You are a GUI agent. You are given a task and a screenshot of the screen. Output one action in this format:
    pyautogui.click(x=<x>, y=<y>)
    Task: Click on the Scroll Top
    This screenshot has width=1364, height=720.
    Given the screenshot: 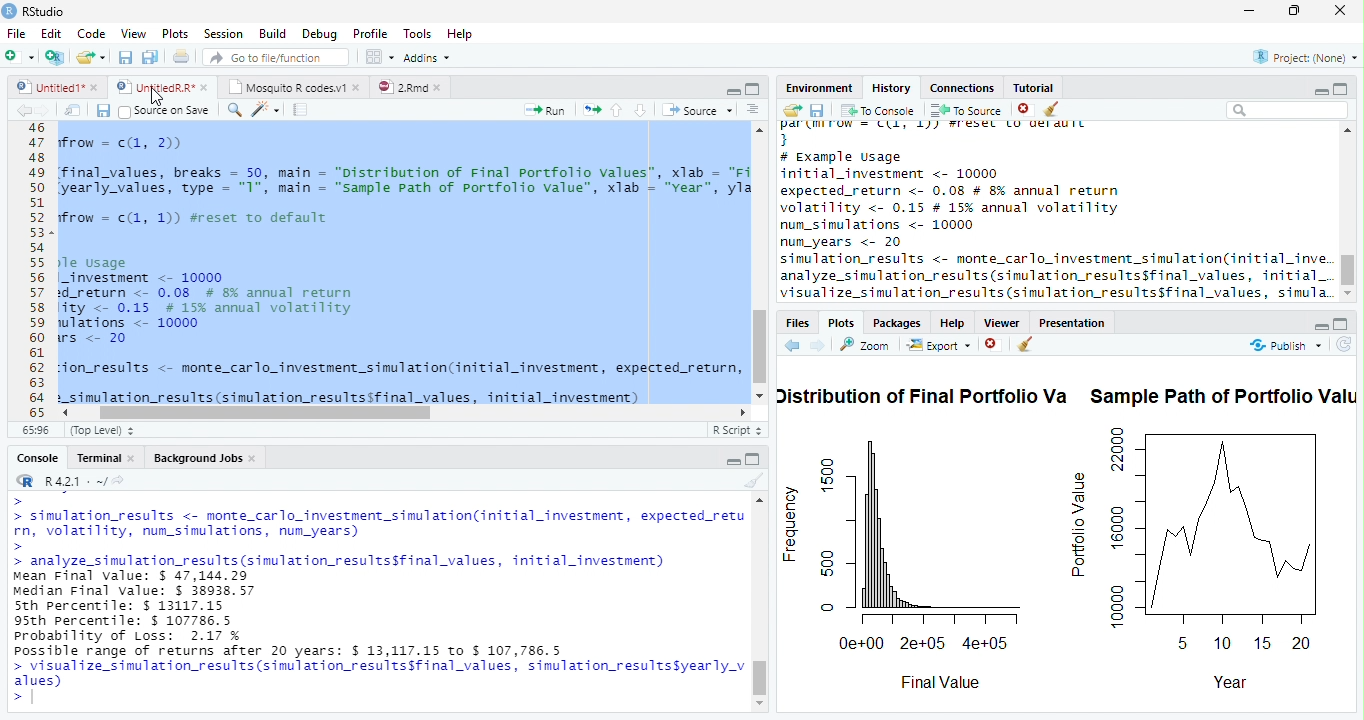 What is the action you would take?
    pyautogui.click(x=1350, y=129)
    